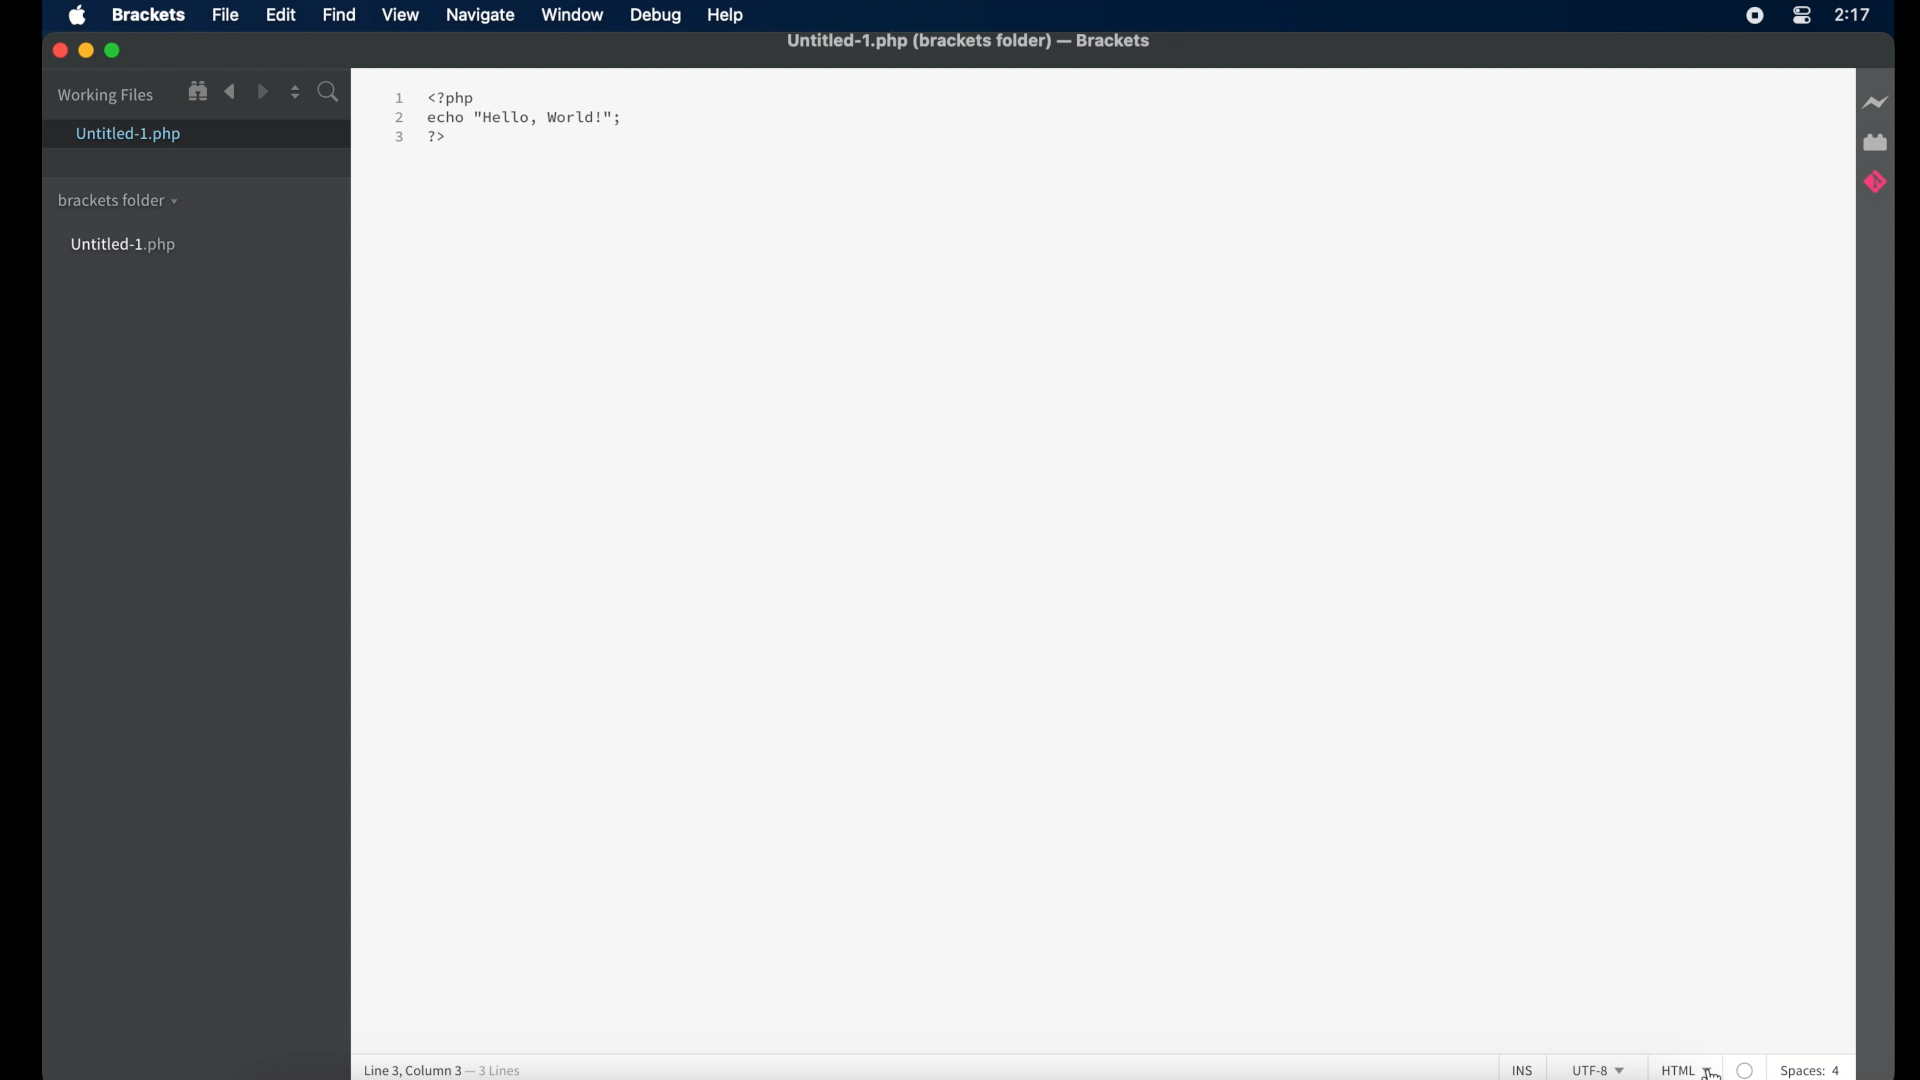 The height and width of the screenshot is (1080, 1920). Describe the element at coordinates (449, 1067) in the screenshot. I see `line 3, column 3 - 3 lines` at that location.